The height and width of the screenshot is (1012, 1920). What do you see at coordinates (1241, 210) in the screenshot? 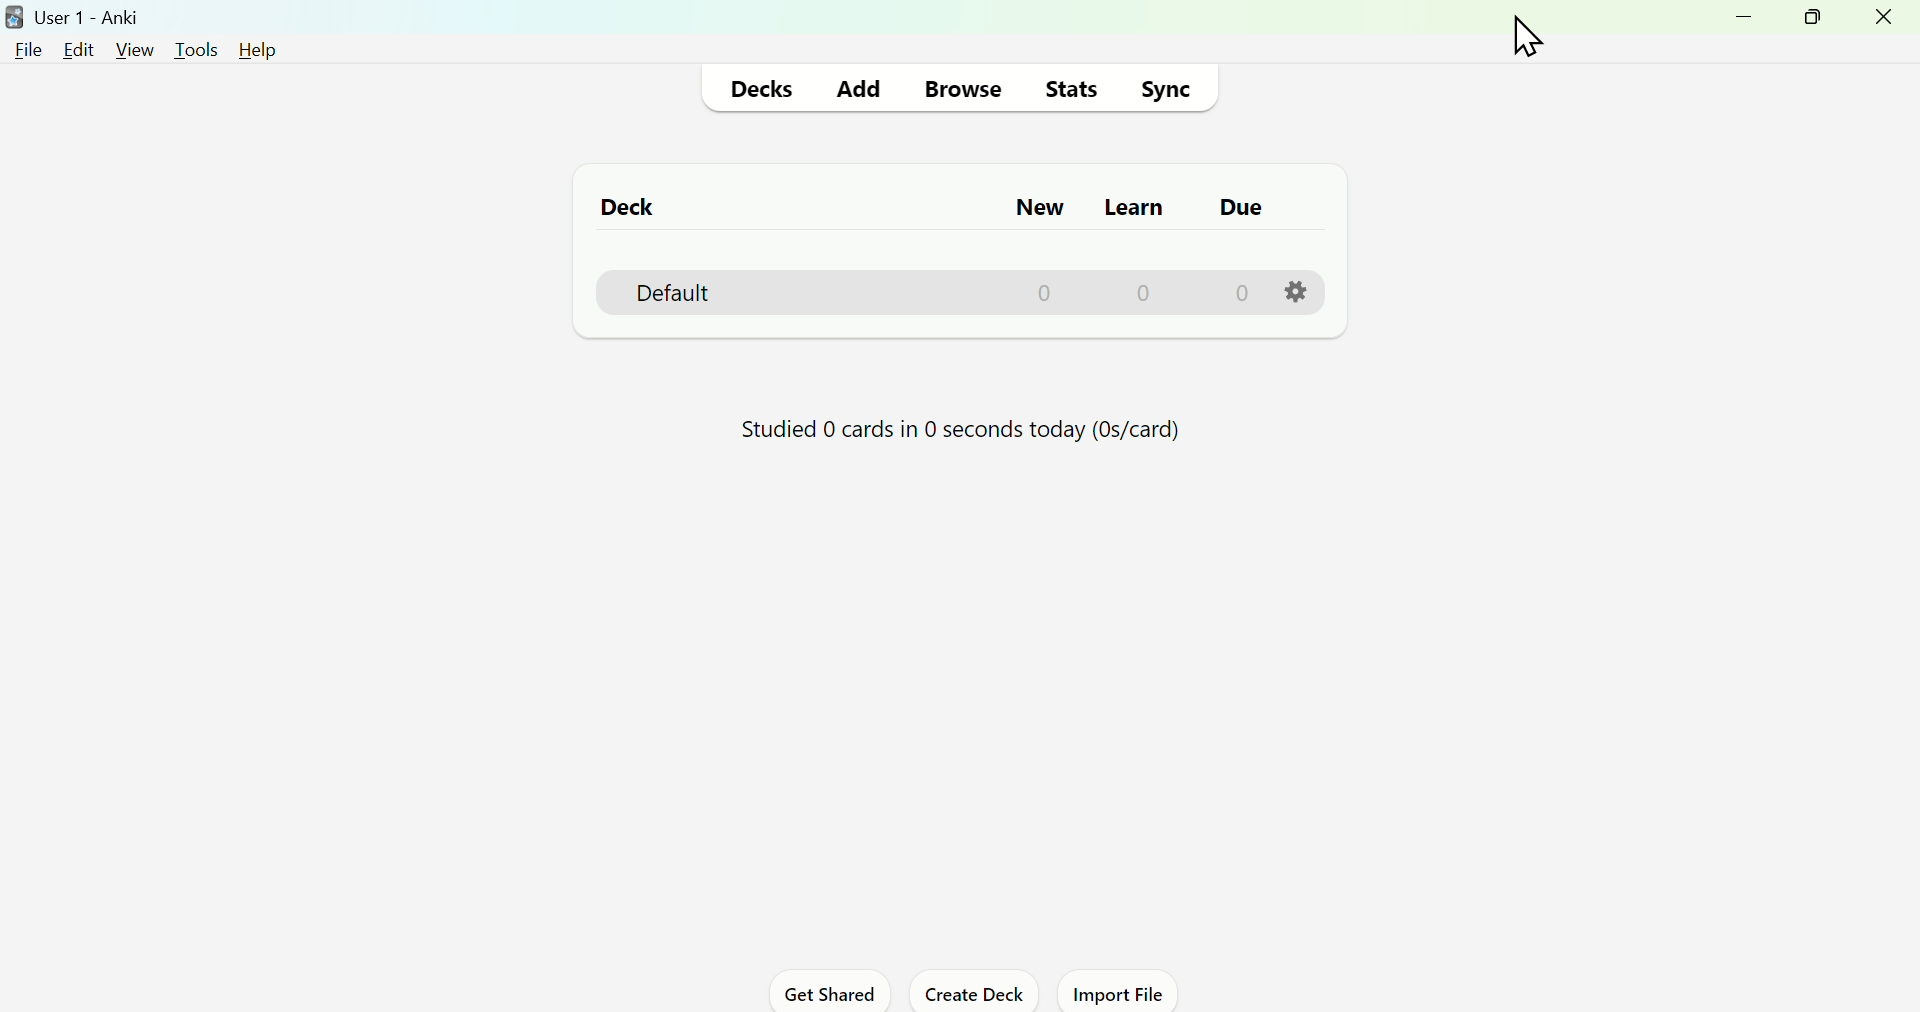
I see `Due` at bounding box center [1241, 210].